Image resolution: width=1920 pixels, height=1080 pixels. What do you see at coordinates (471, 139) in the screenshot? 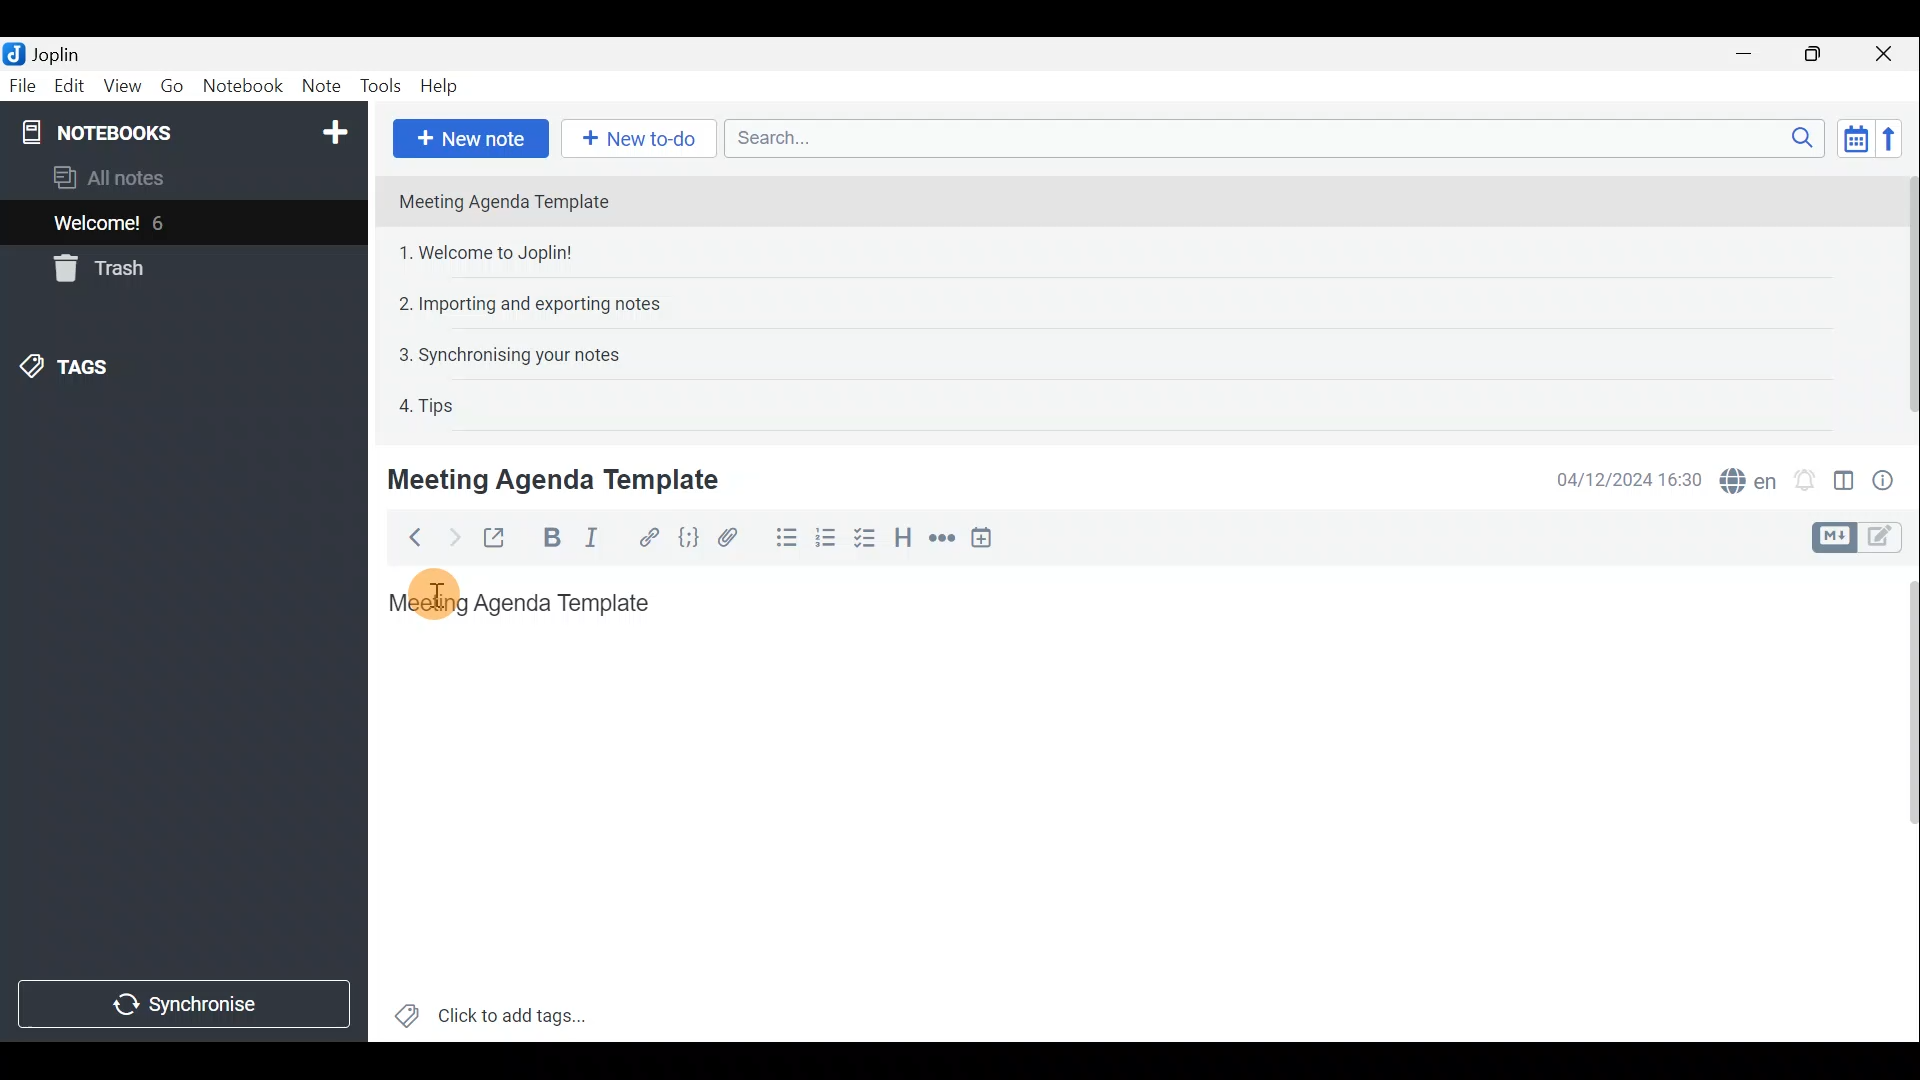
I see `New note` at bounding box center [471, 139].